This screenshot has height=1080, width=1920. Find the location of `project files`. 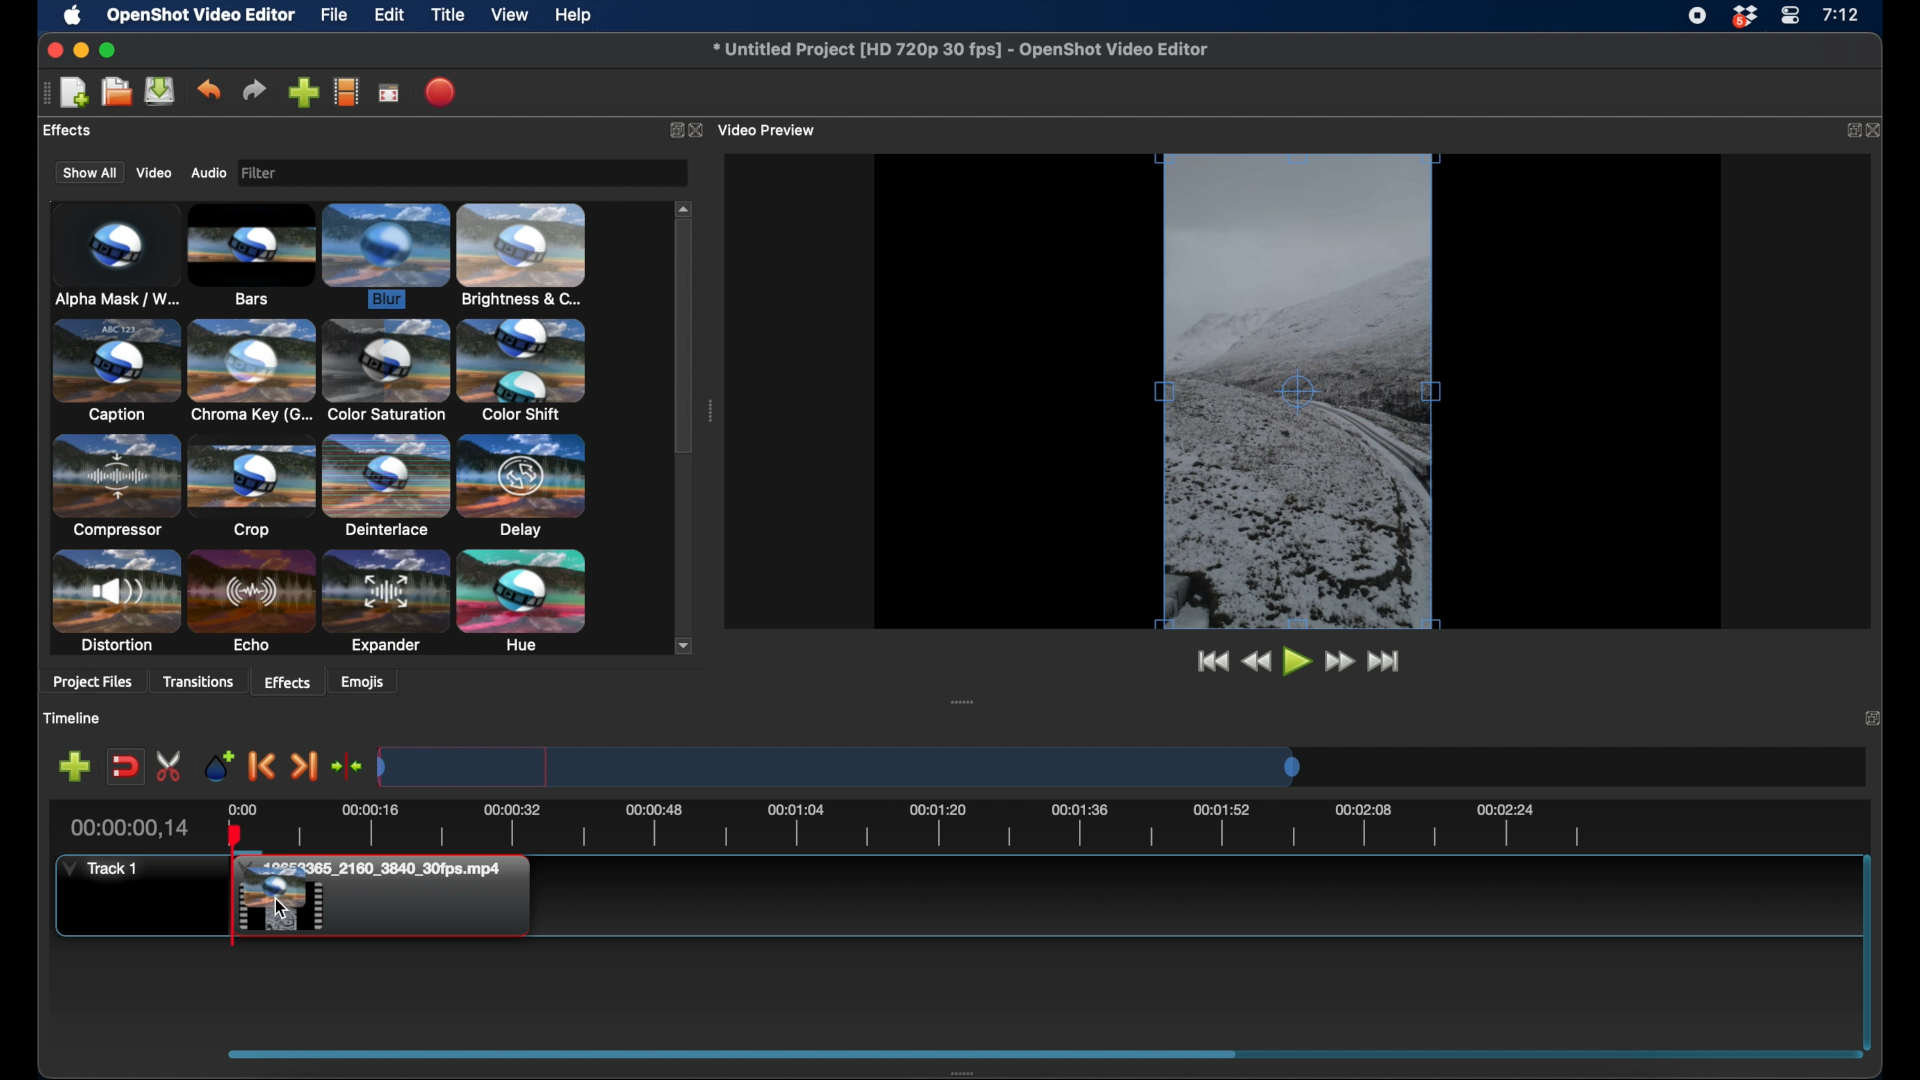

project files is located at coordinates (94, 684).